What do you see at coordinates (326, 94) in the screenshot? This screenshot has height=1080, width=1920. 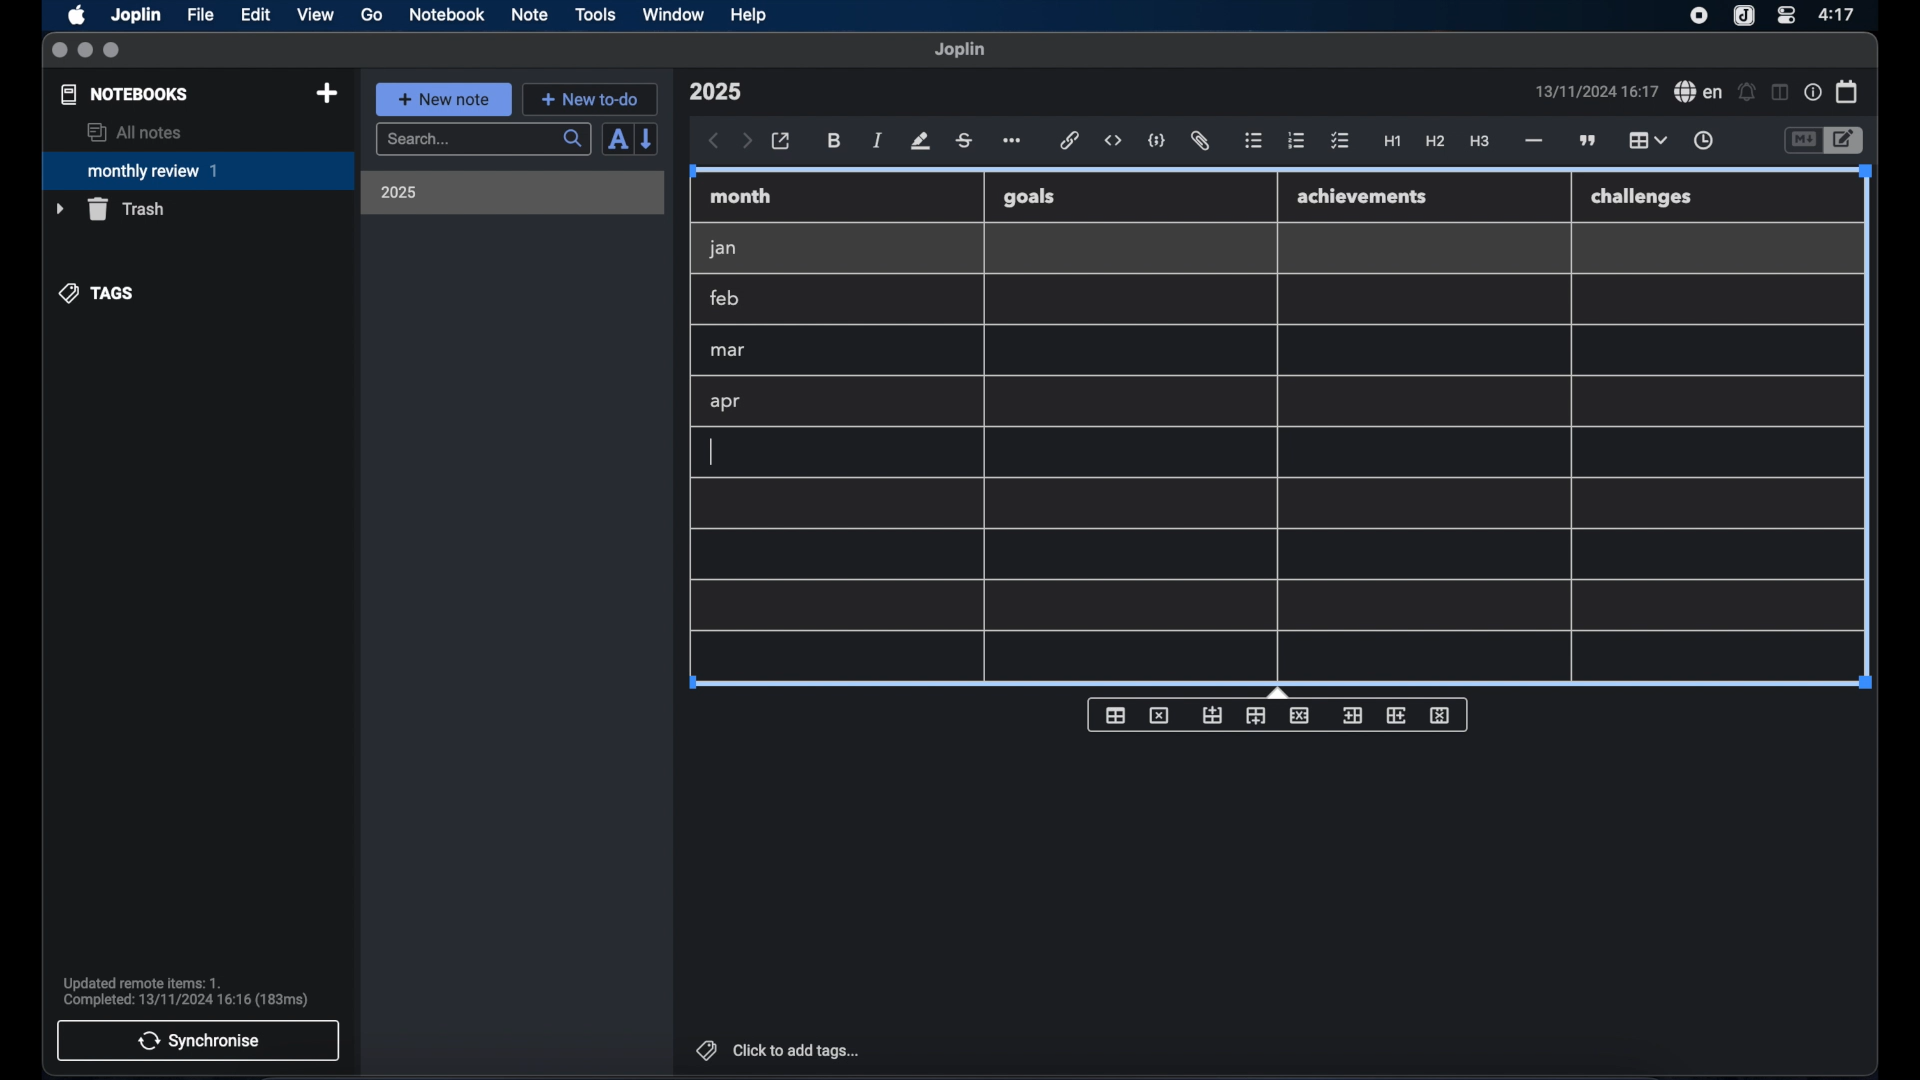 I see `new notebook` at bounding box center [326, 94].